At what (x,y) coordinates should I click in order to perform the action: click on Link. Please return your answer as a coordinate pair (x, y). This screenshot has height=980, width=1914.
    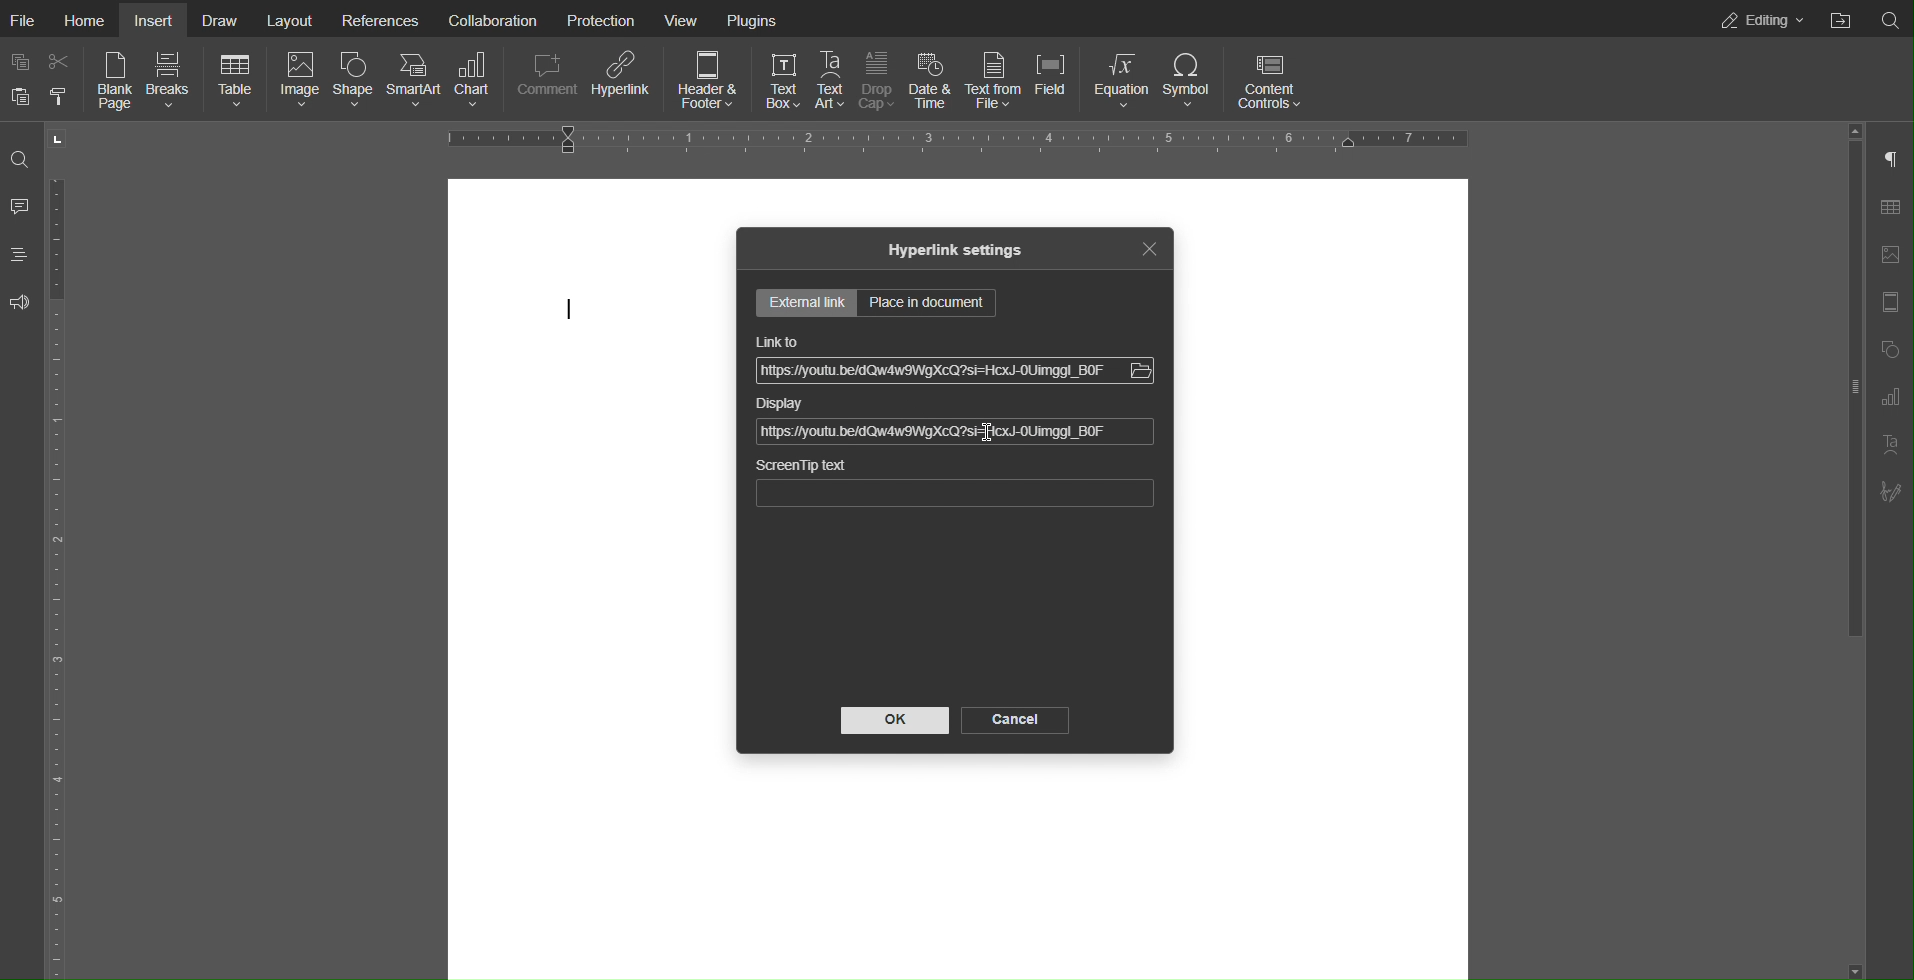
    Looking at the image, I should click on (933, 373).